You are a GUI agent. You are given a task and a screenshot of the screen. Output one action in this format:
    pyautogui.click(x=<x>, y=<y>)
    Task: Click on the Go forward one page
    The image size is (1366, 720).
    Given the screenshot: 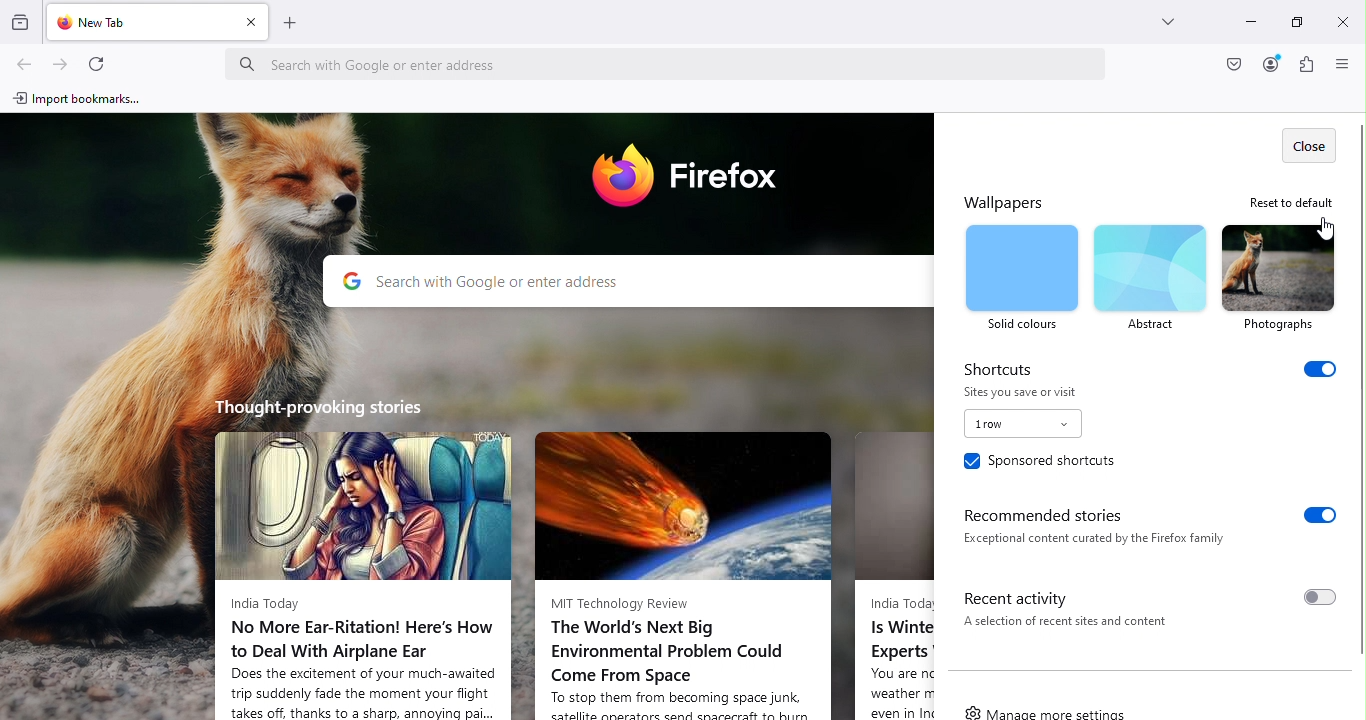 What is the action you would take?
    pyautogui.click(x=62, y=59)
    